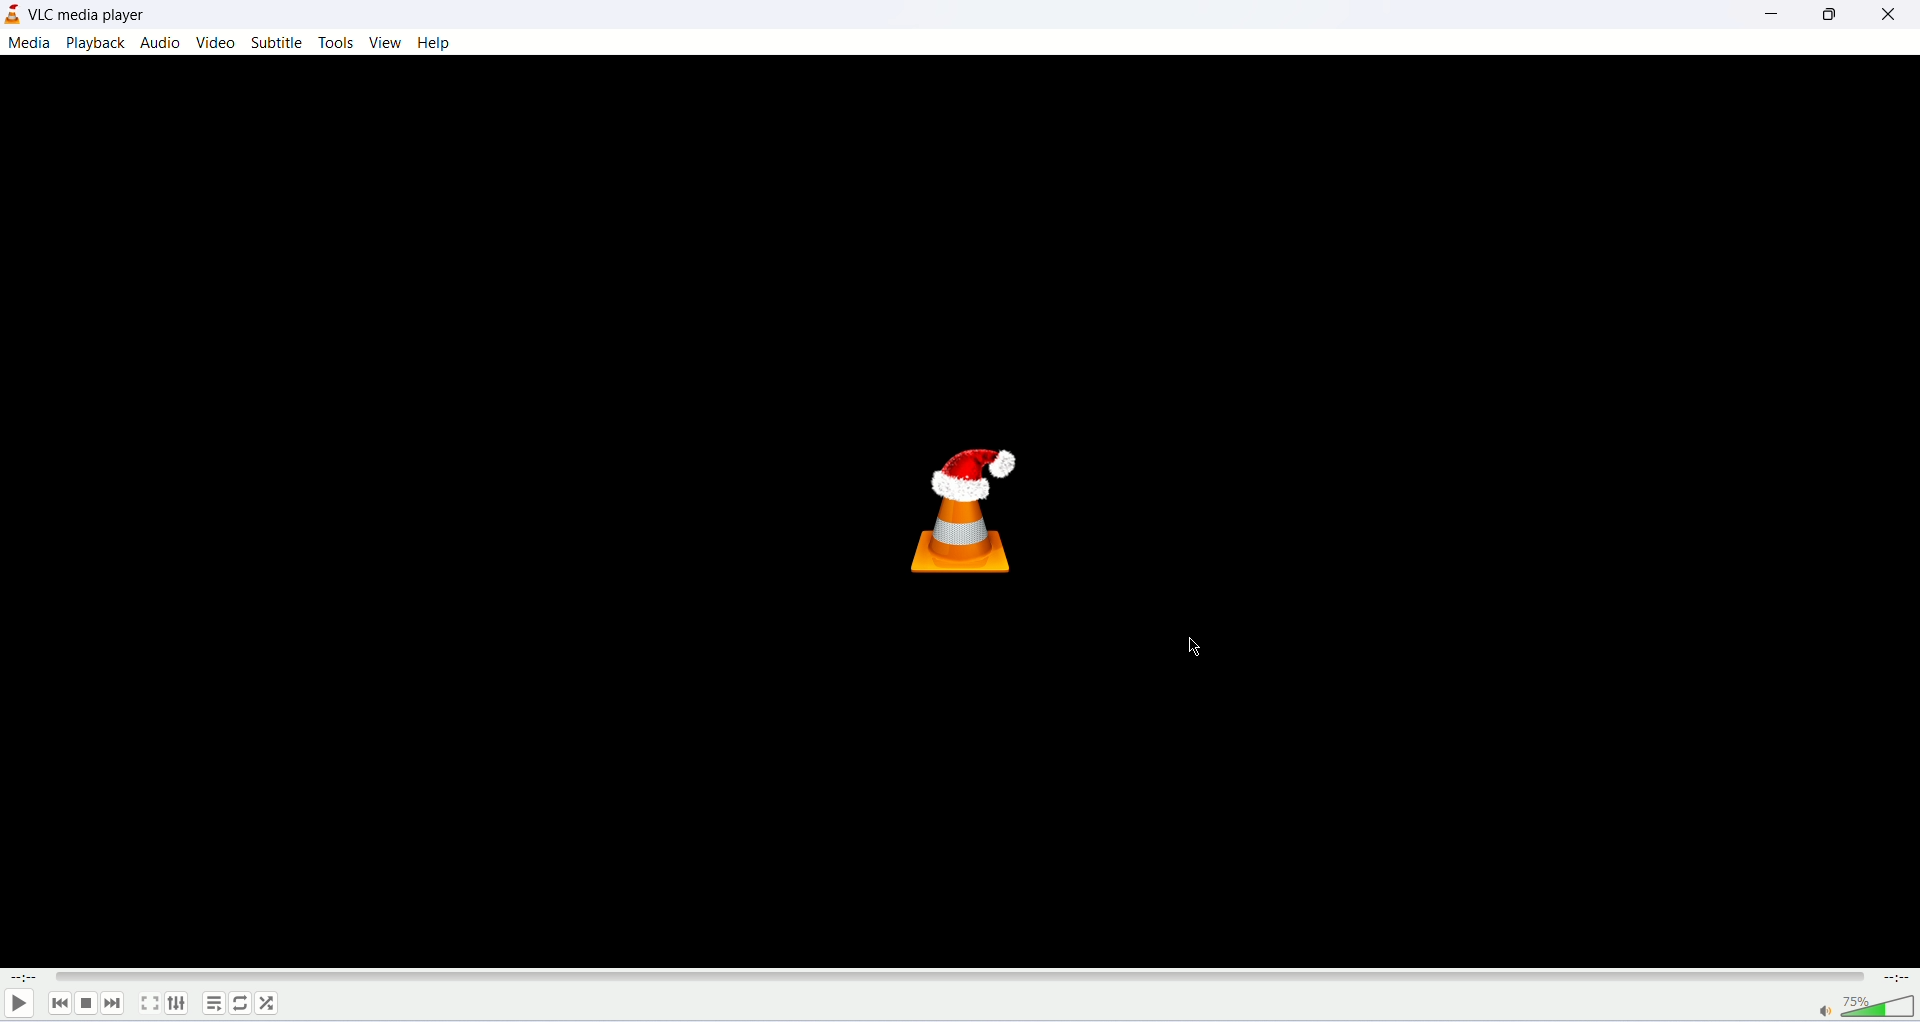 This screenshot has width=1920, height=1022. What do you see at coordinates (339, 43) in the screenshot?
I see `tools` at bounding box center [339, 43].